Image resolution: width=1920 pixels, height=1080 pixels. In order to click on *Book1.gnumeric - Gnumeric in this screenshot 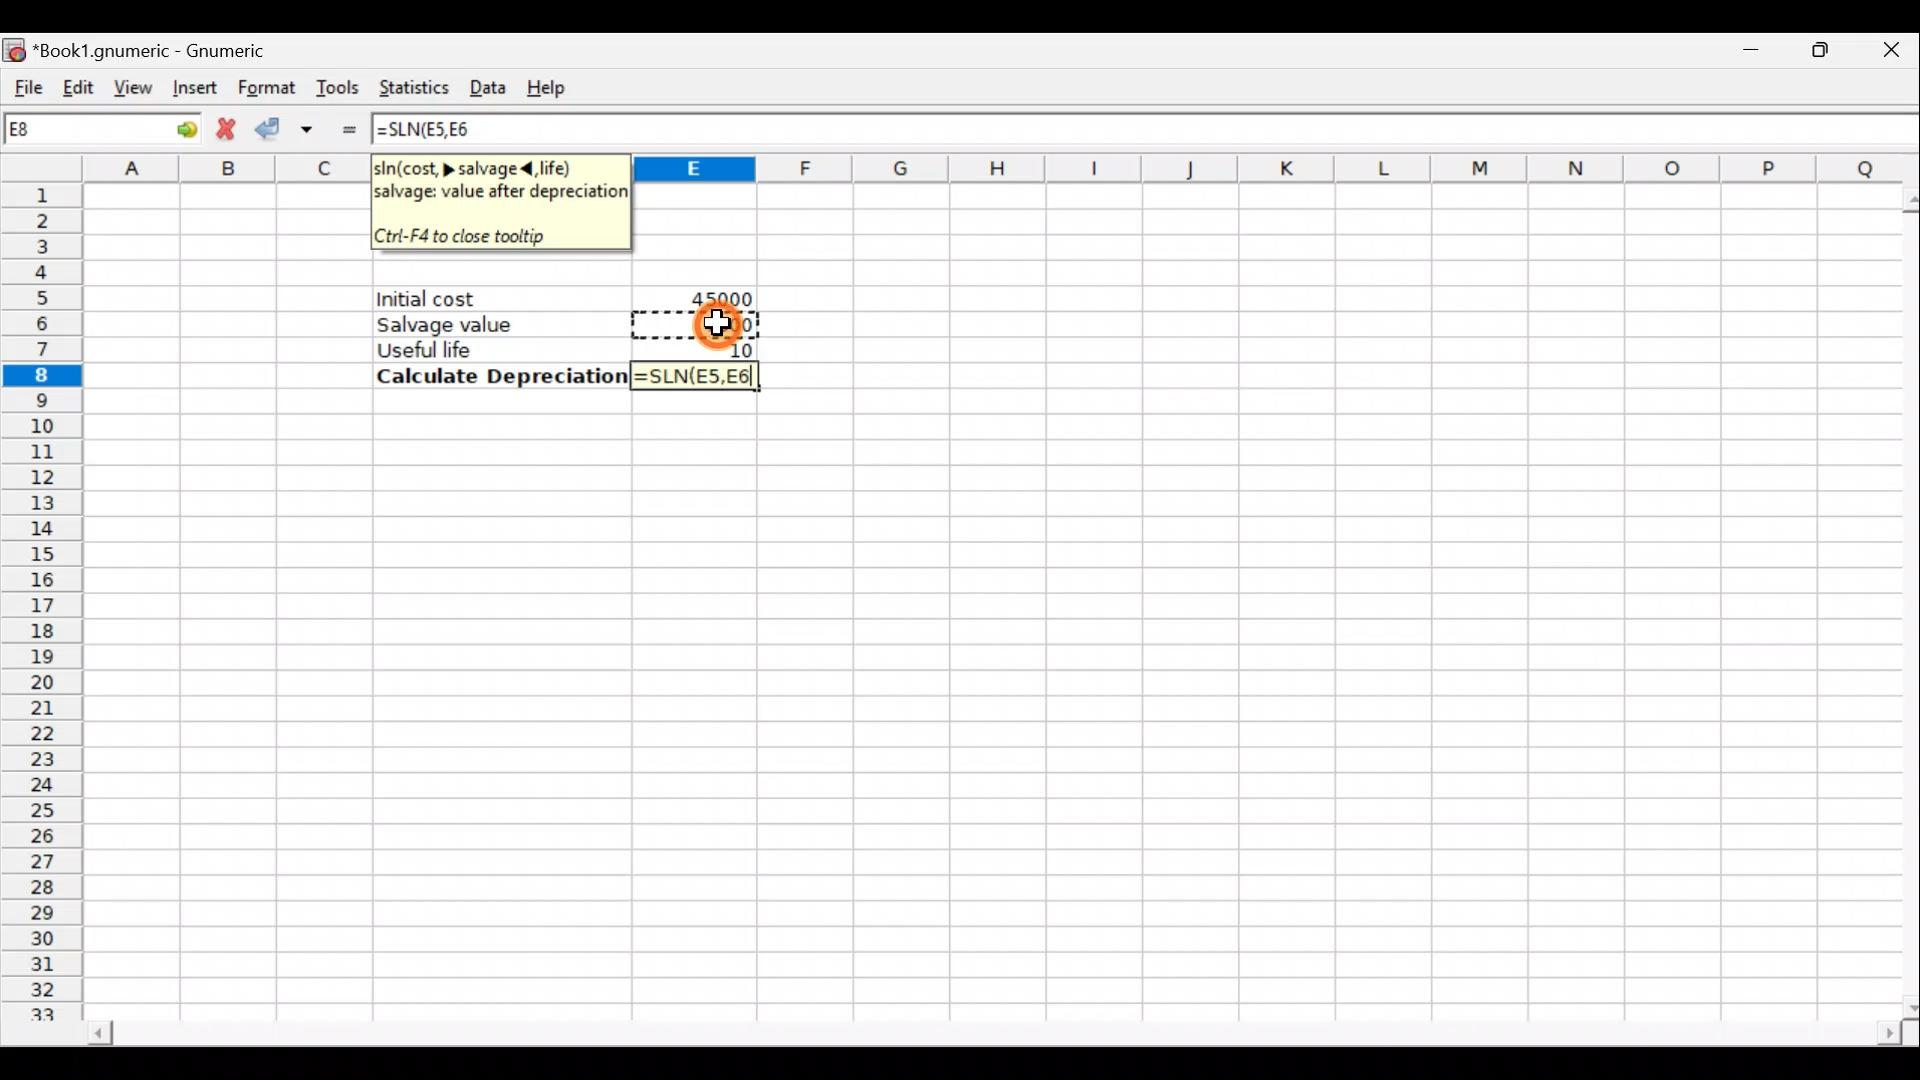, I will do `click(175, 50)`.